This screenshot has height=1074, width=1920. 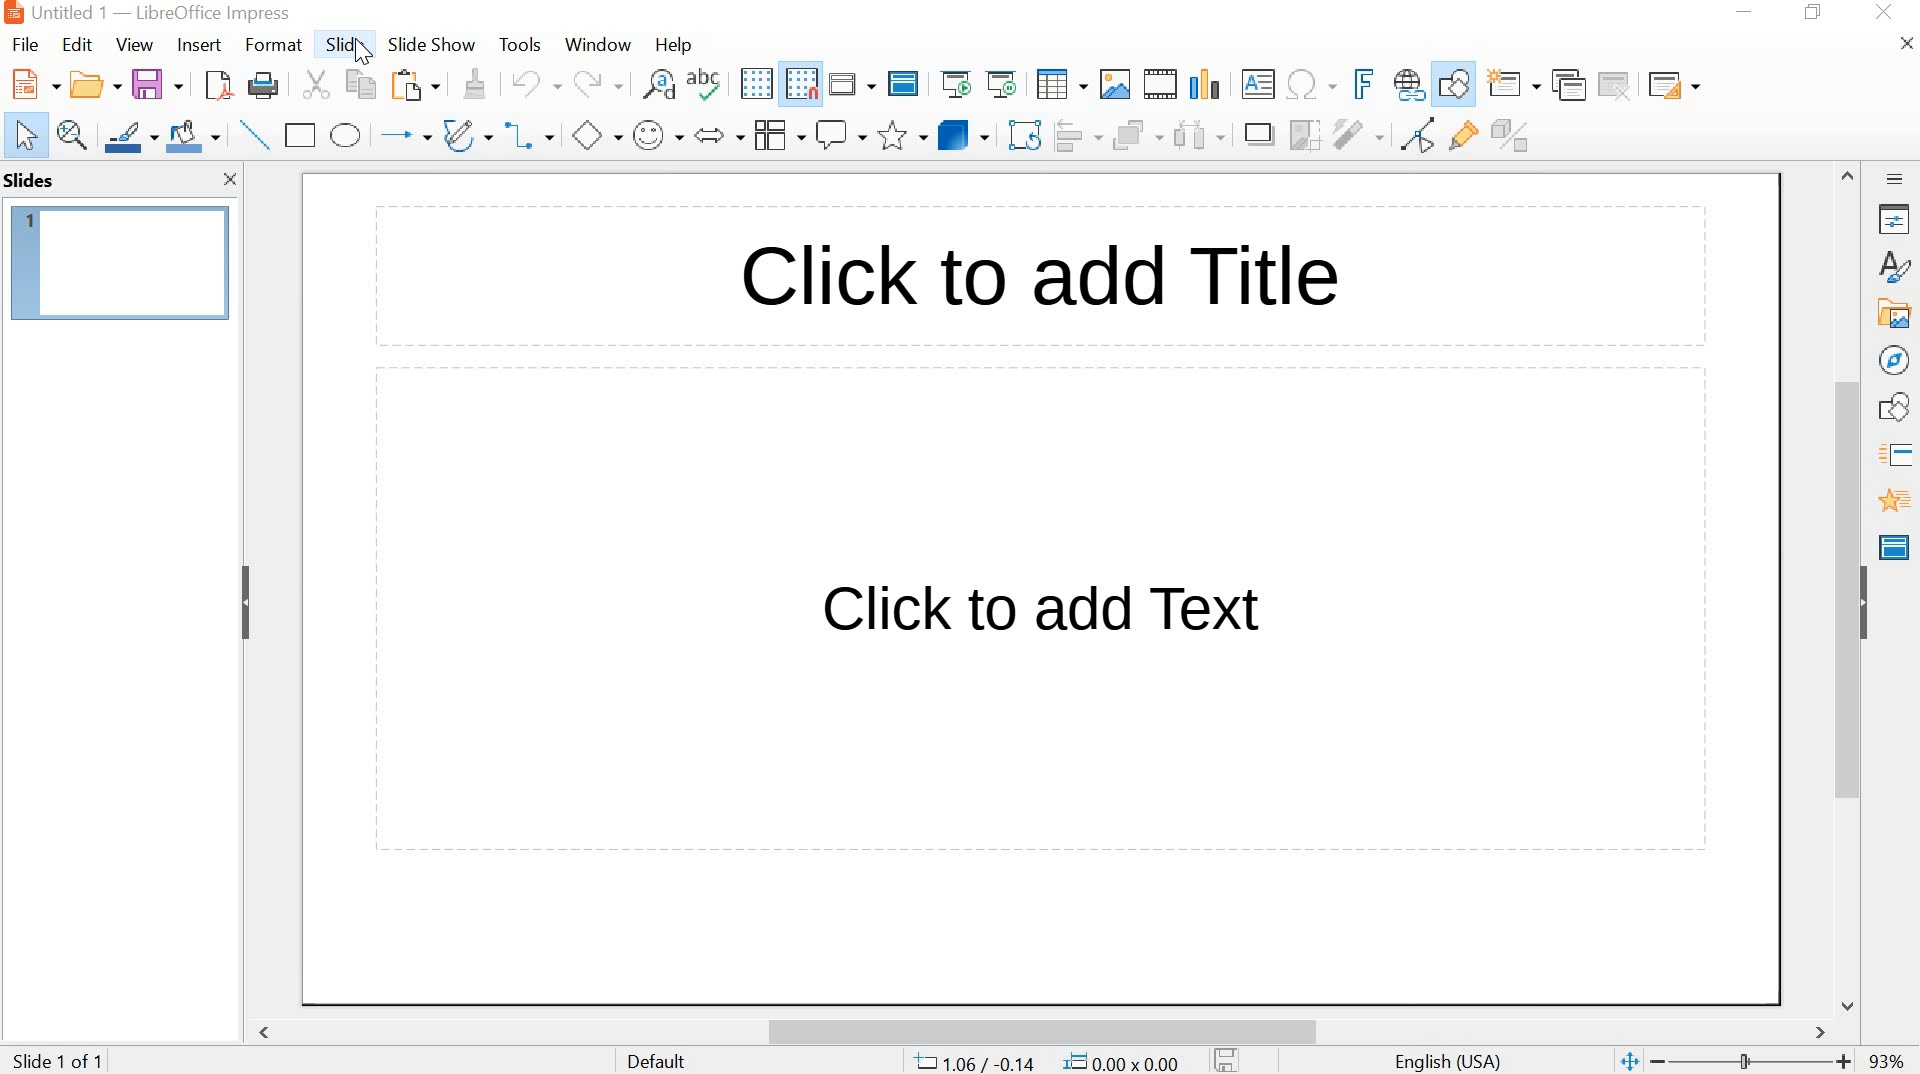 What do you see at coordinates (1733, 1062) in the screenshot?
I see `ZOOM OUT OR ZOOM IN` at bounding box center [1733, 1062].